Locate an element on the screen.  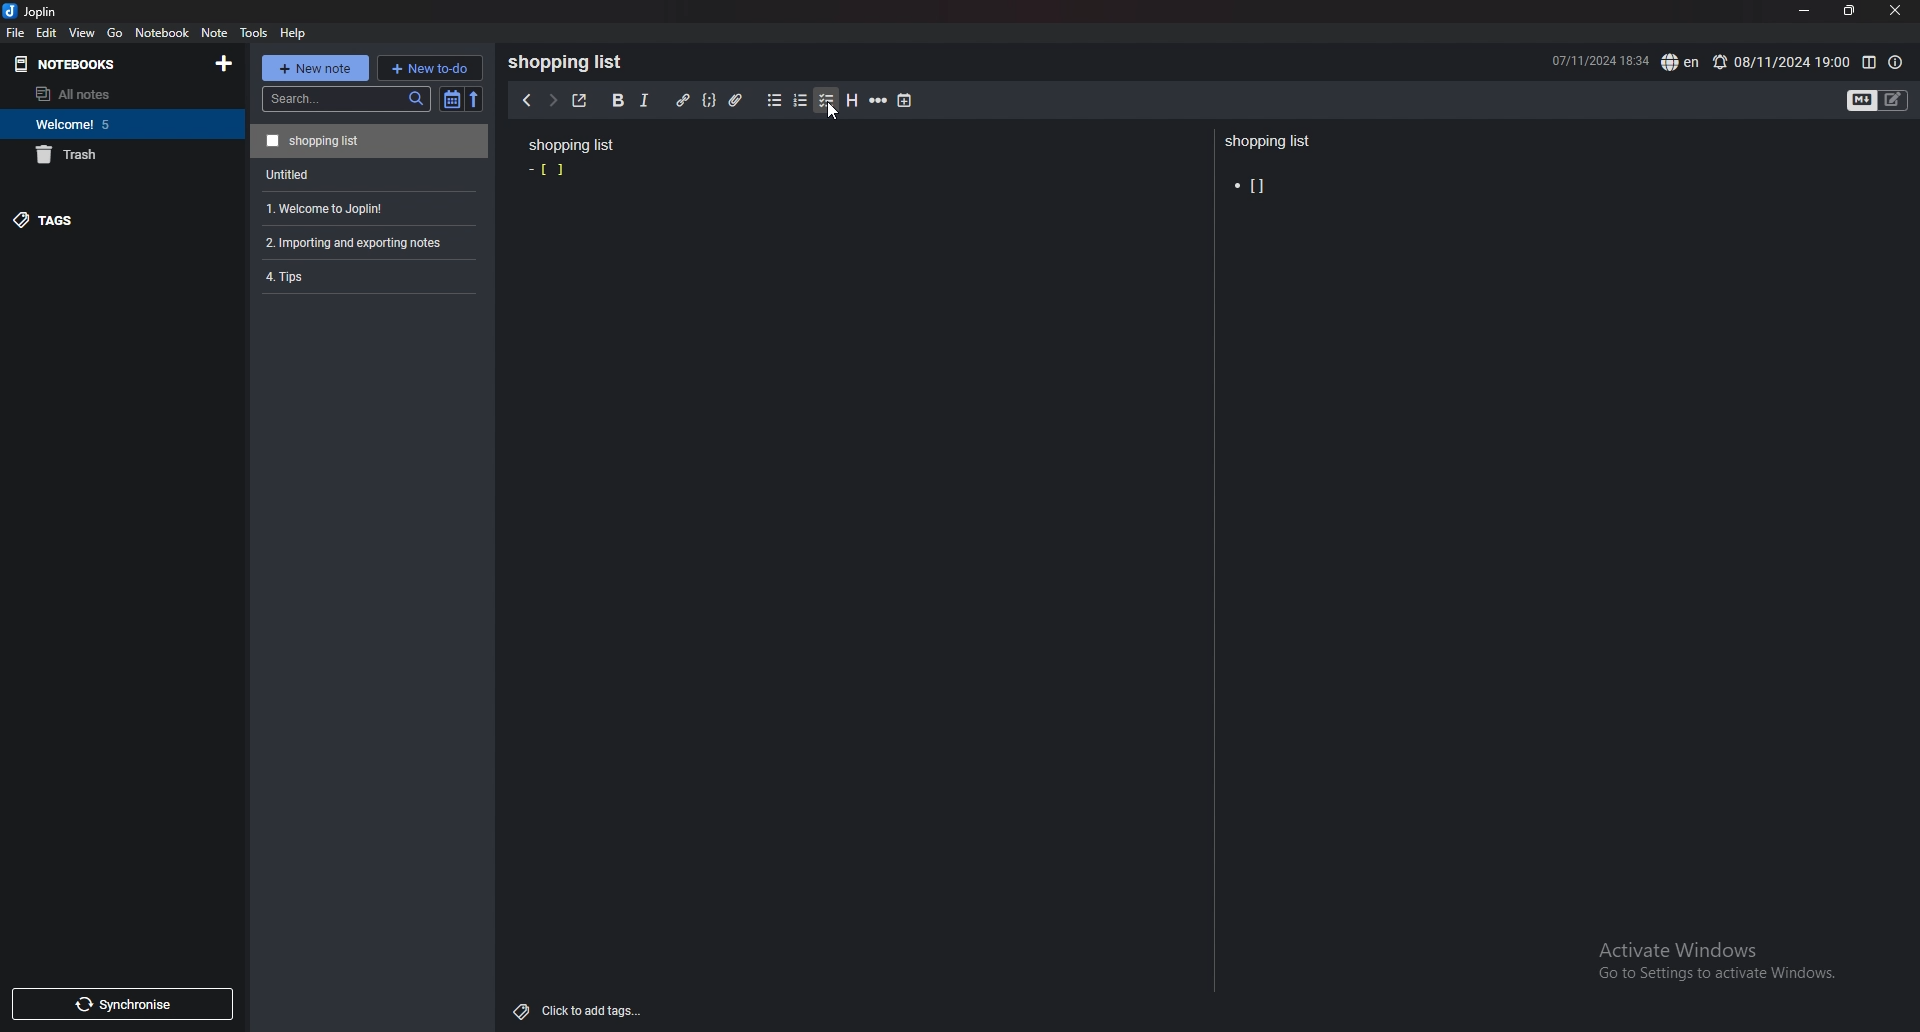
all notes is located at coordinates (113, 94).